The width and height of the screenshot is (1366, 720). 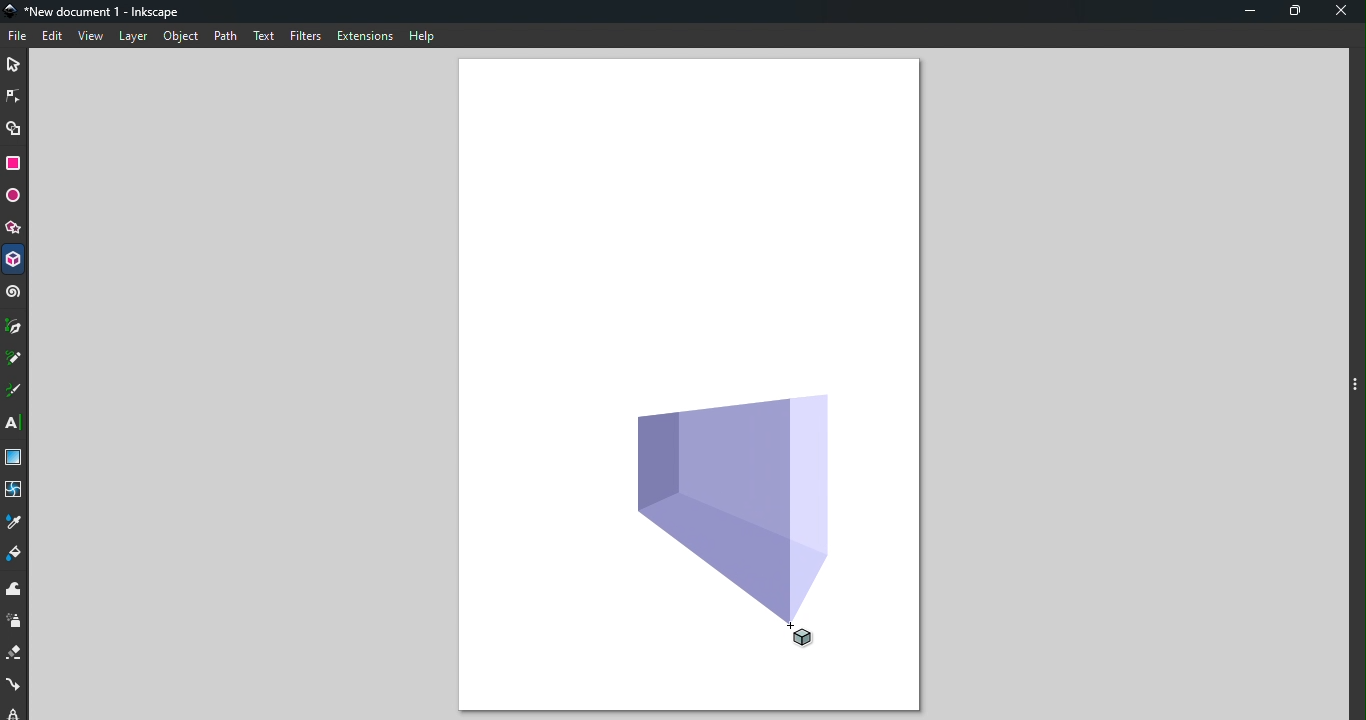 I want to click on Edit, so click(x=51, y=37).